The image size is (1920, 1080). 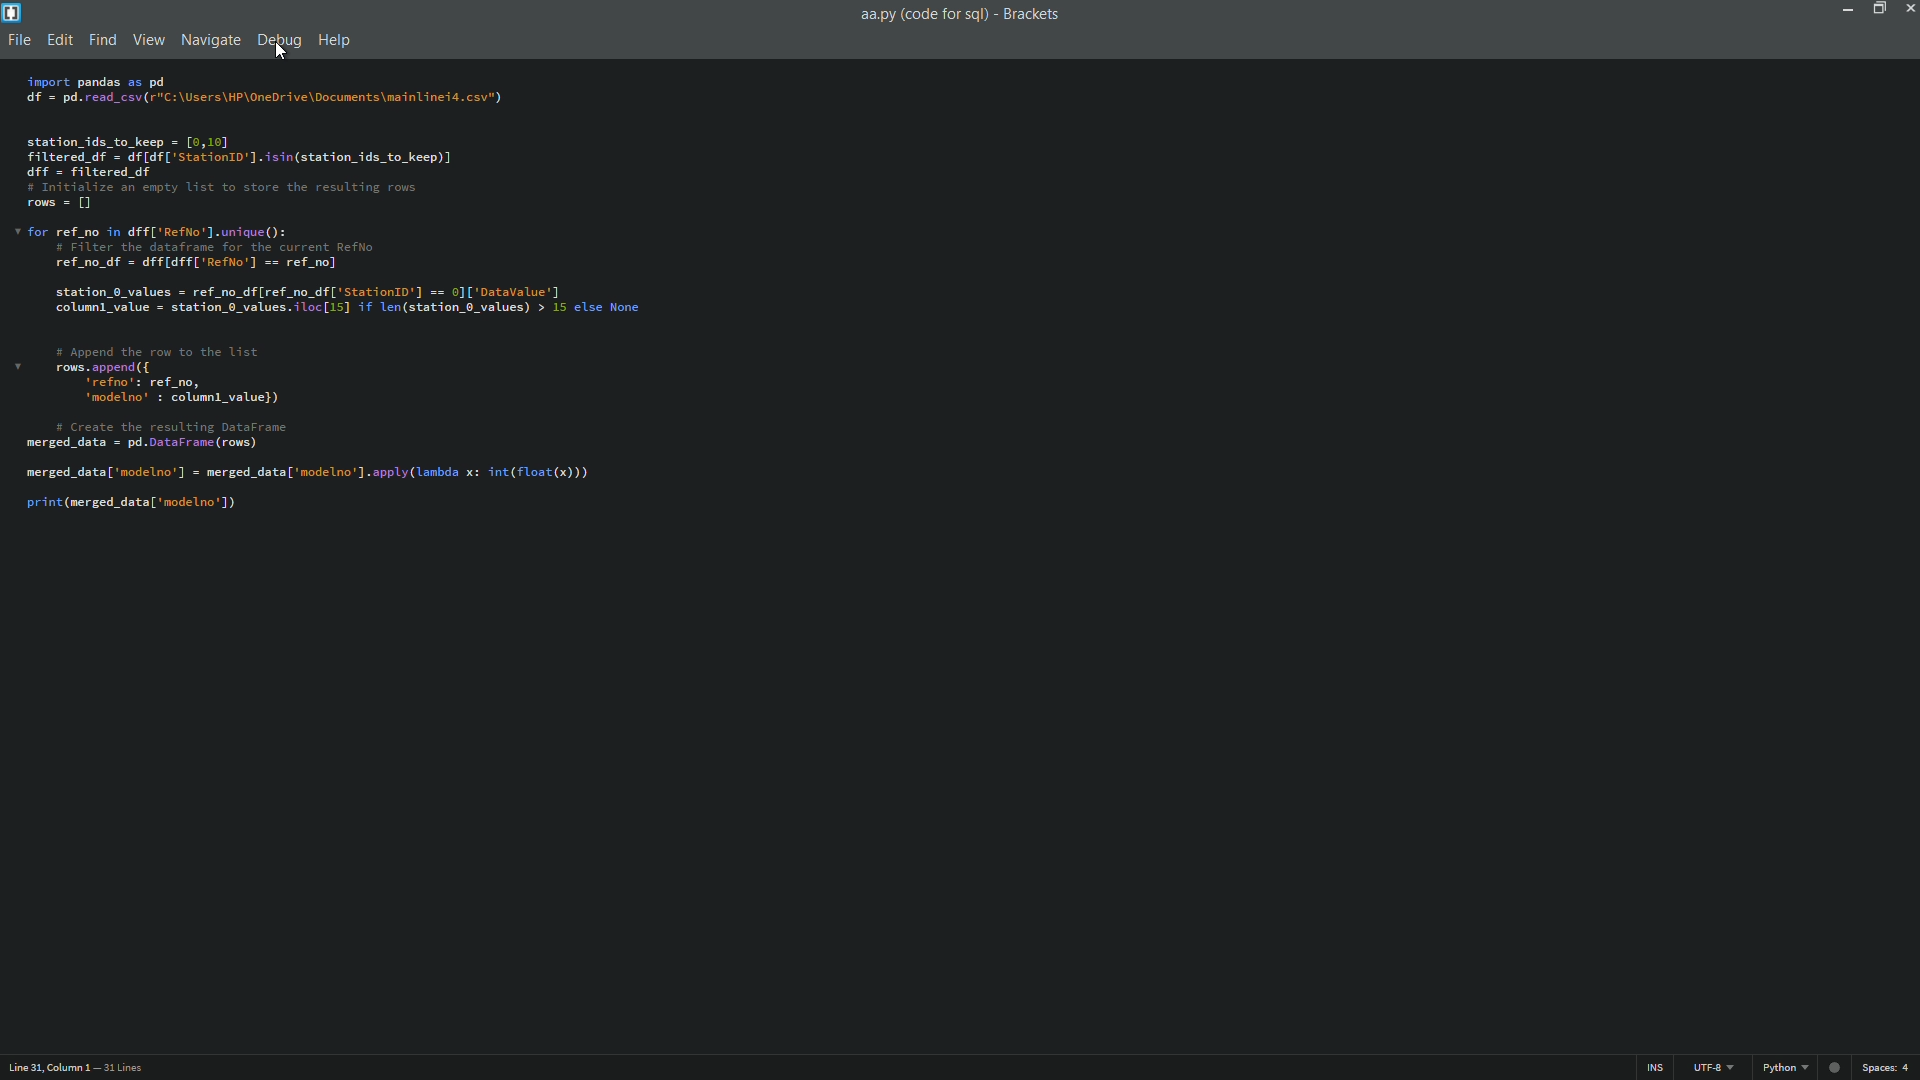 I want to click on number of lines, so click(x=121, y=1069).